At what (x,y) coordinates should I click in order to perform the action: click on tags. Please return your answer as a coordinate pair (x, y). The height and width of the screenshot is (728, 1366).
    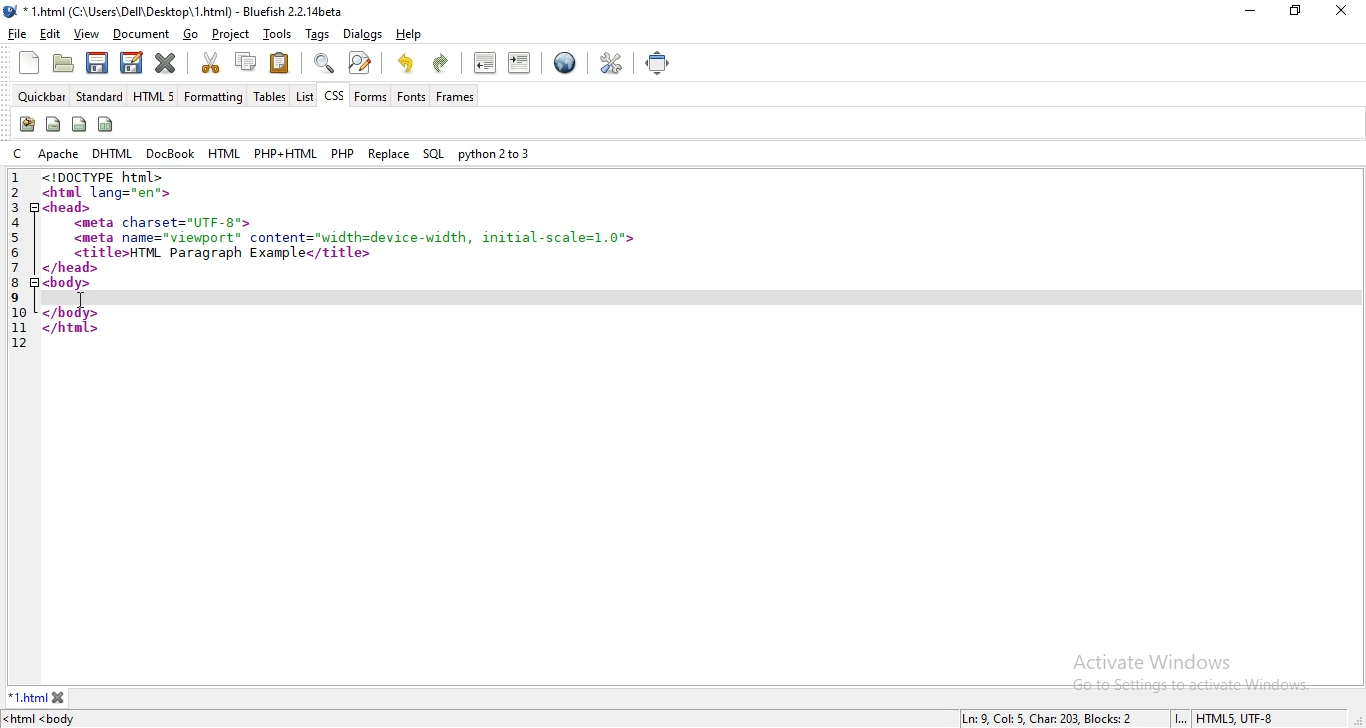
    Looking at the image, I should click on (316, 33).